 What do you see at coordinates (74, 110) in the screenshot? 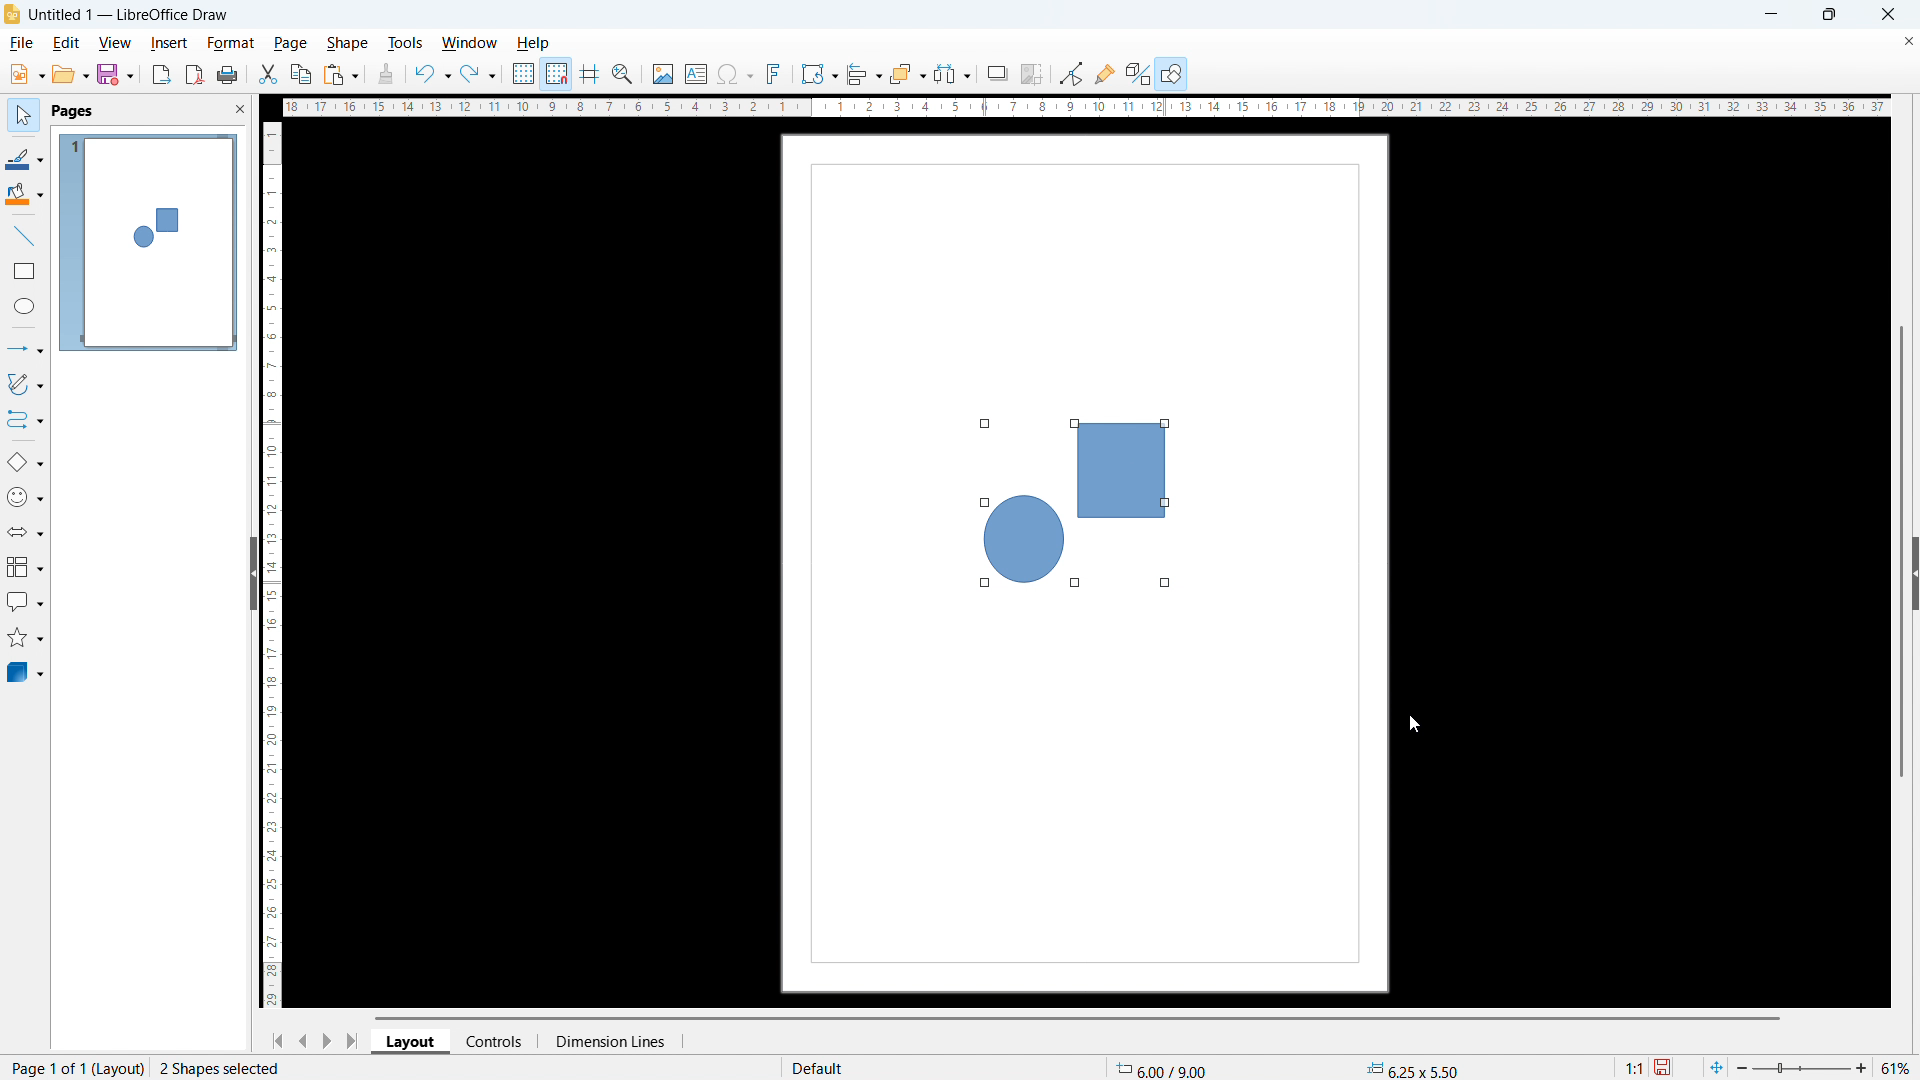
I see `pages` at bounding box center [74, 110].